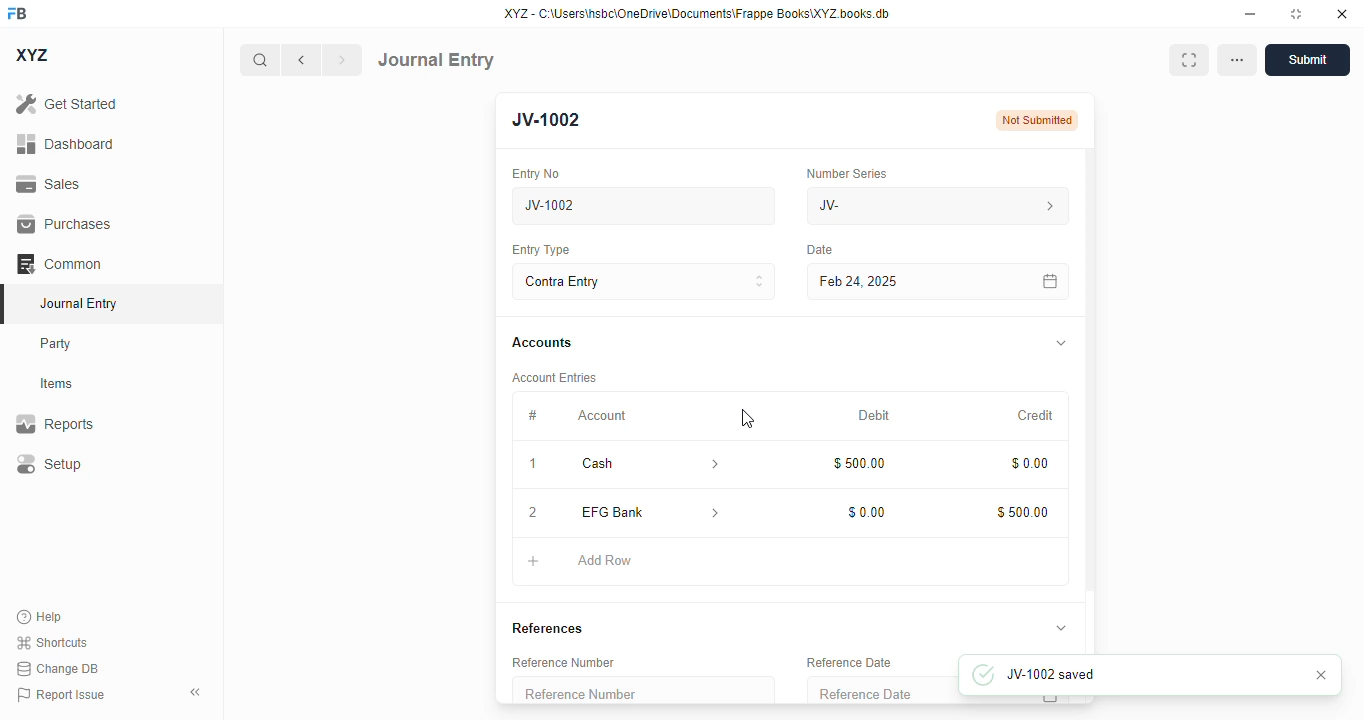  I want to click on not submitted, so click(1034, 119).